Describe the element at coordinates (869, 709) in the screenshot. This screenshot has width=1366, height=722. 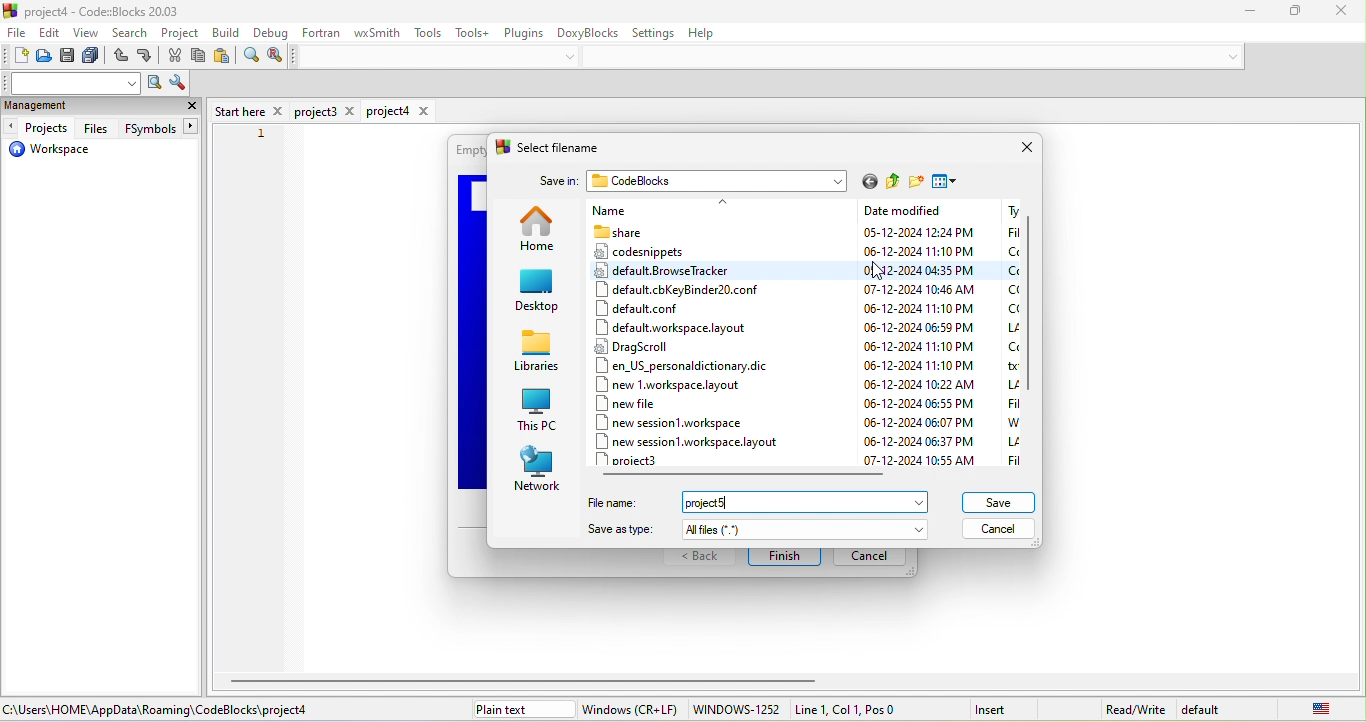
I see `line 1, col 1, pos 0` at that location.